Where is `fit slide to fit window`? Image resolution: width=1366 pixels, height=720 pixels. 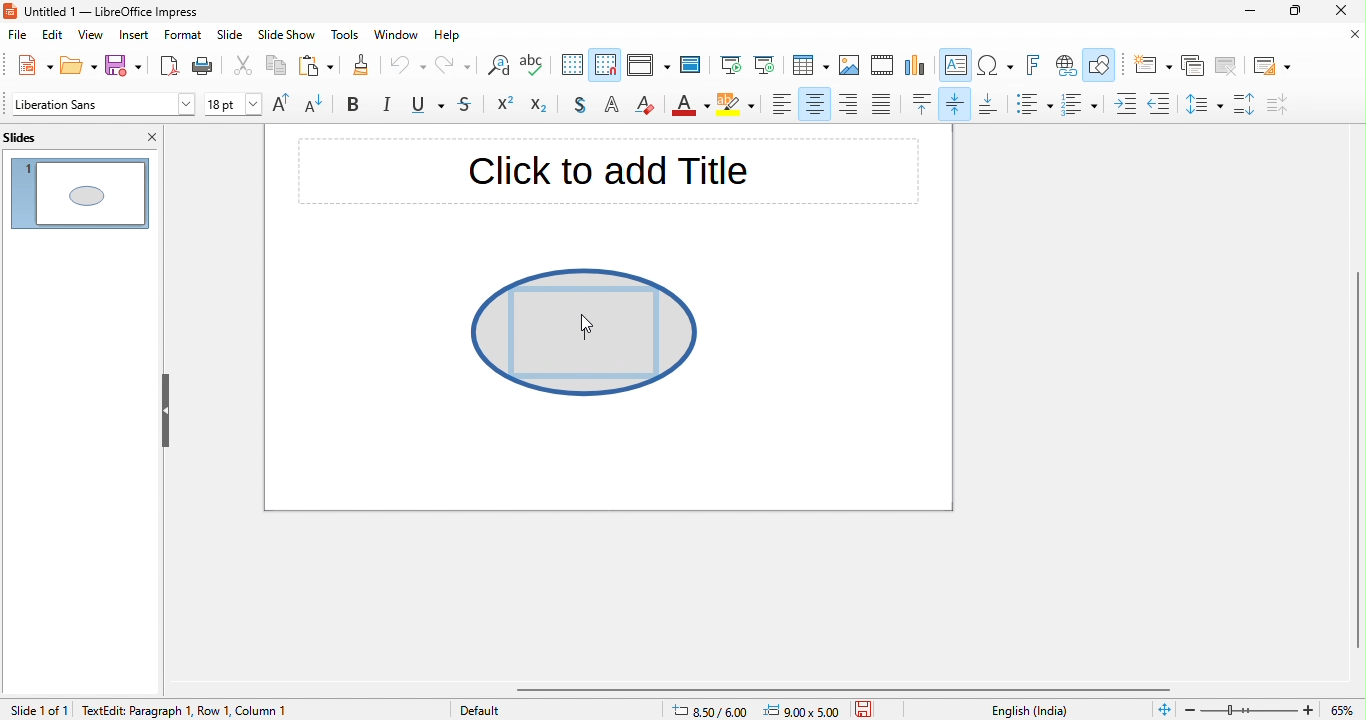
fit slide to fit window is located at coordinates (1164, 710).